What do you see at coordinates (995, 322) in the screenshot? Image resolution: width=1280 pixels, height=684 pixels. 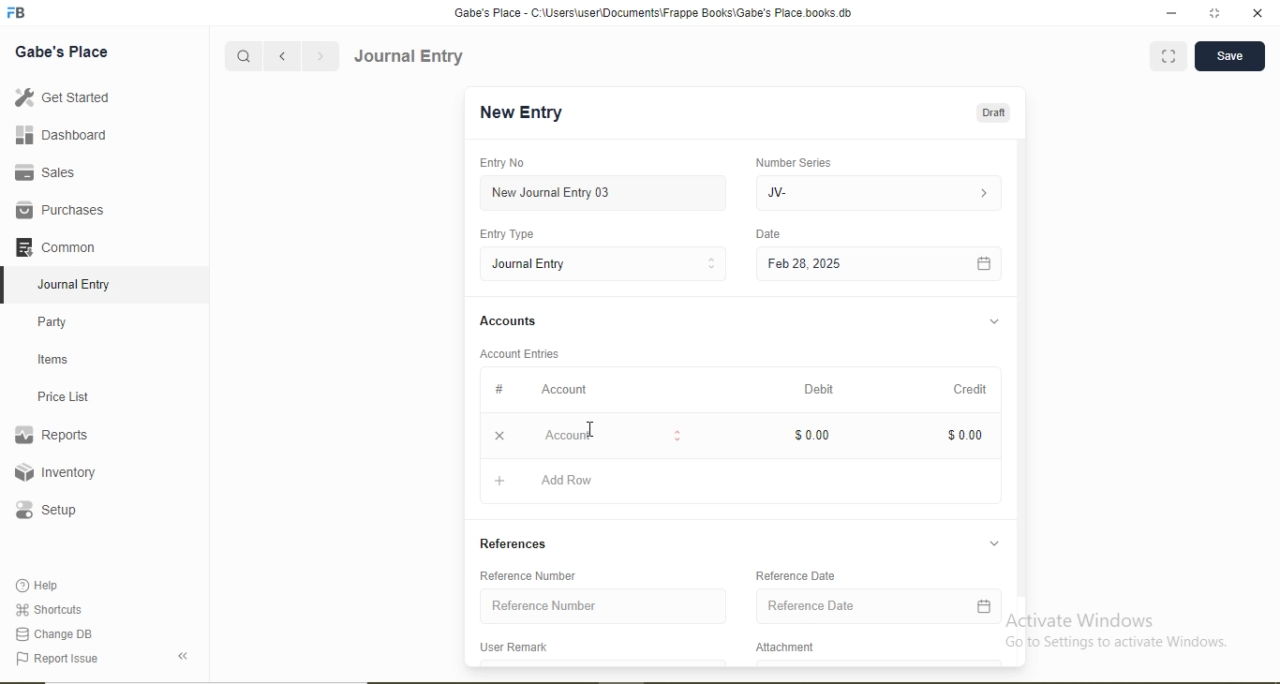 I see `Dropdown` at bounding box center [995, 322].